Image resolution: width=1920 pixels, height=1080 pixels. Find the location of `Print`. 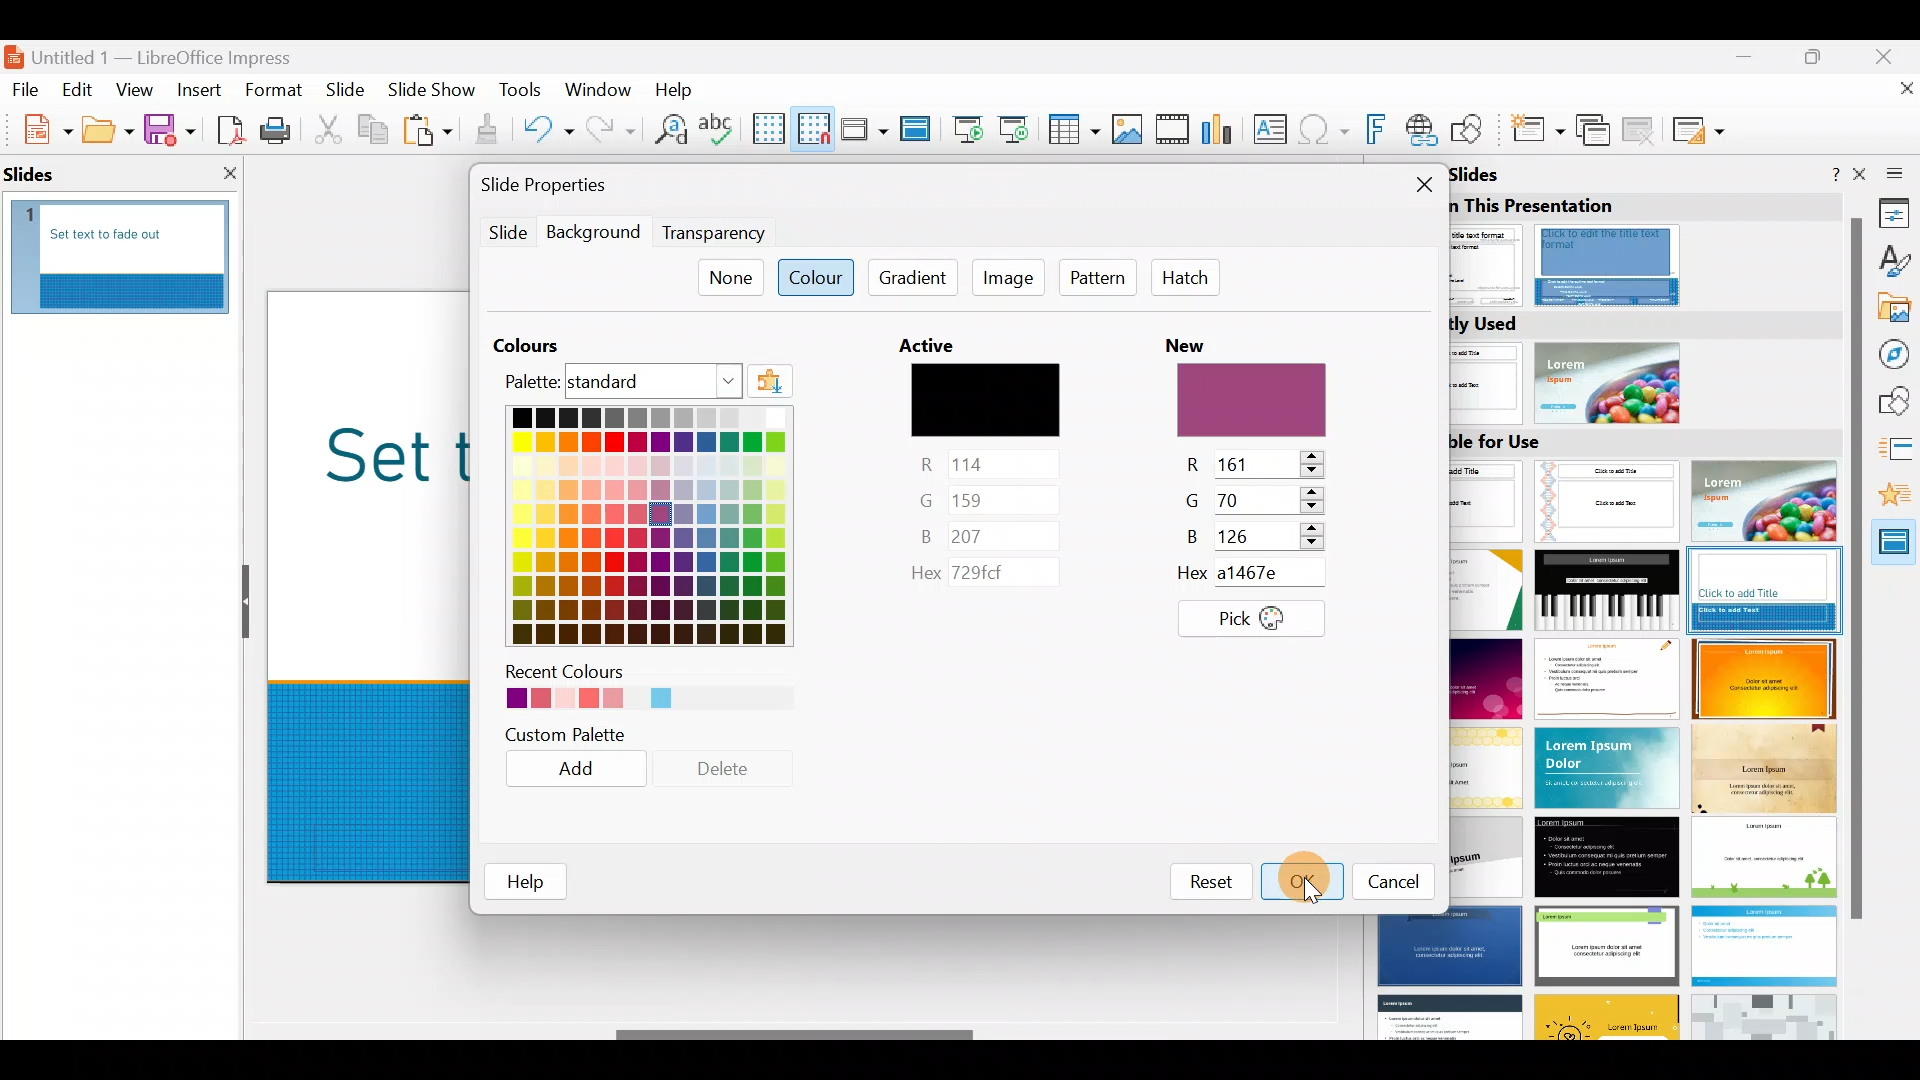

Print is located at coordinates (281, 132).